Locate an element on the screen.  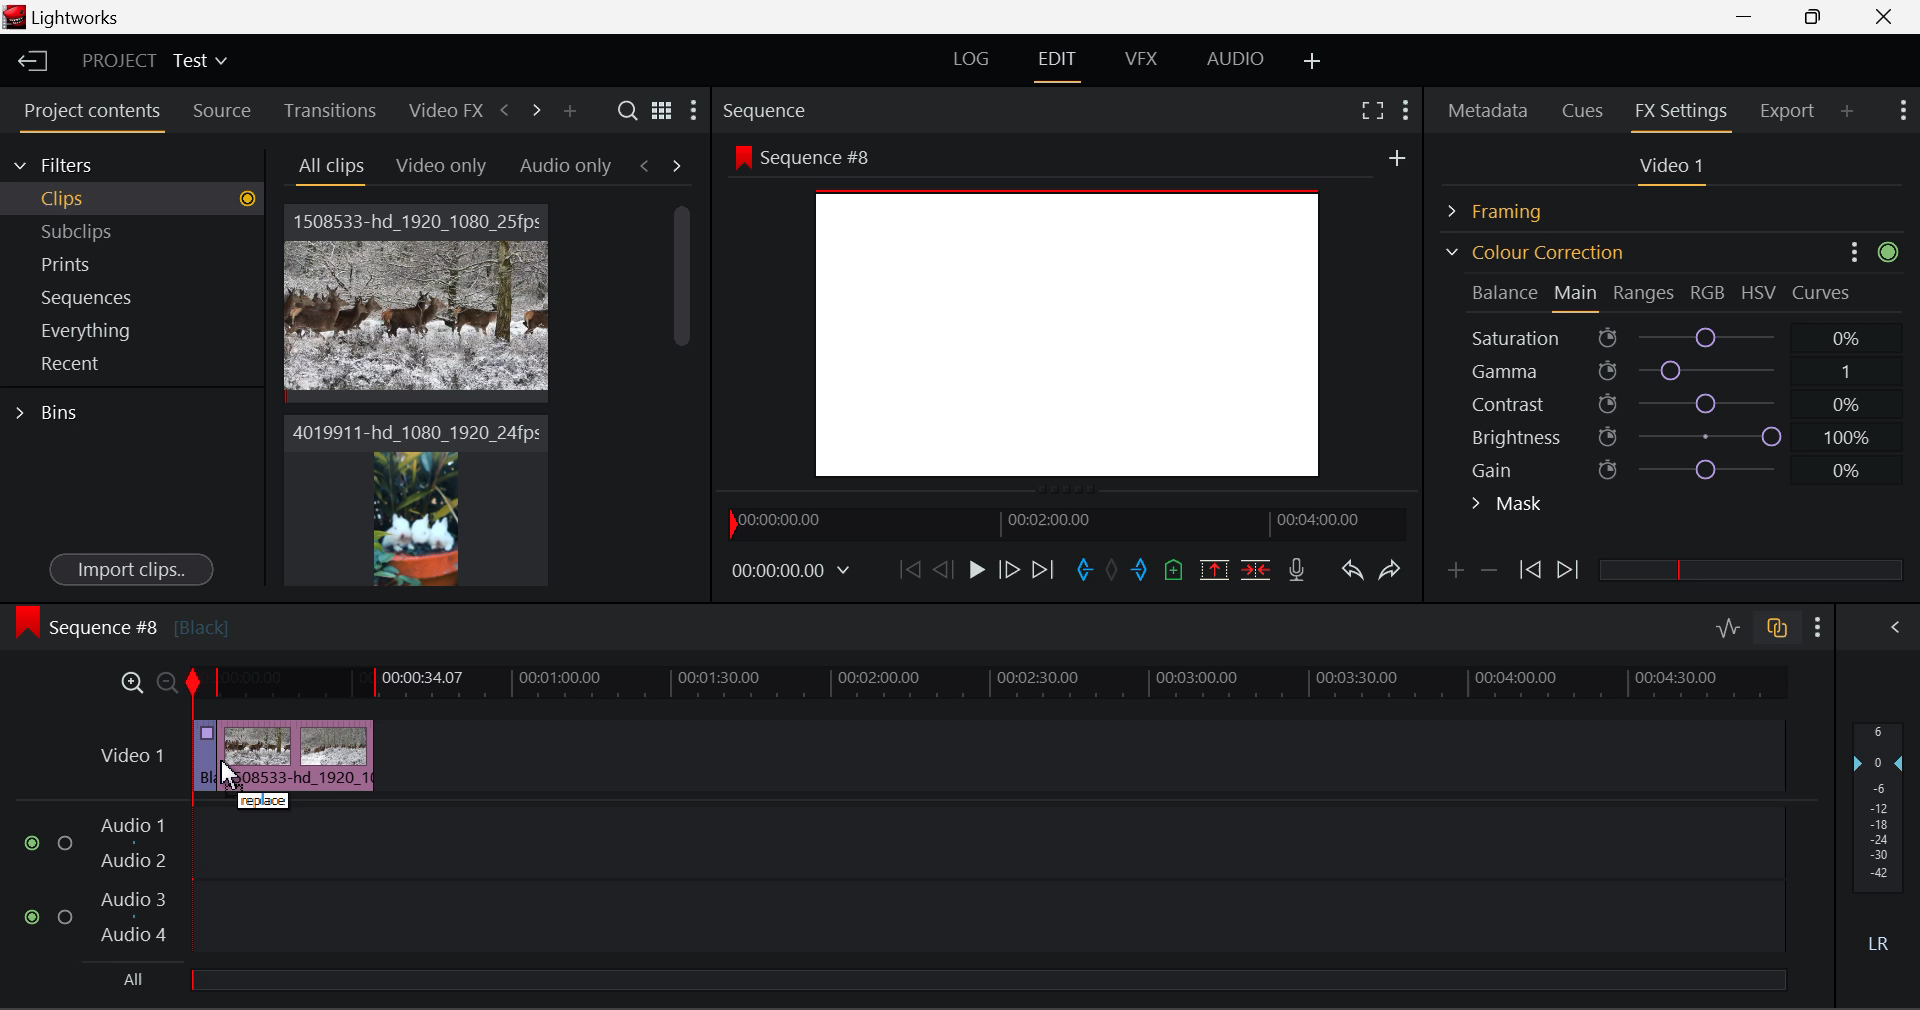
Main Tab Open is located at coordinates (1577, 295).